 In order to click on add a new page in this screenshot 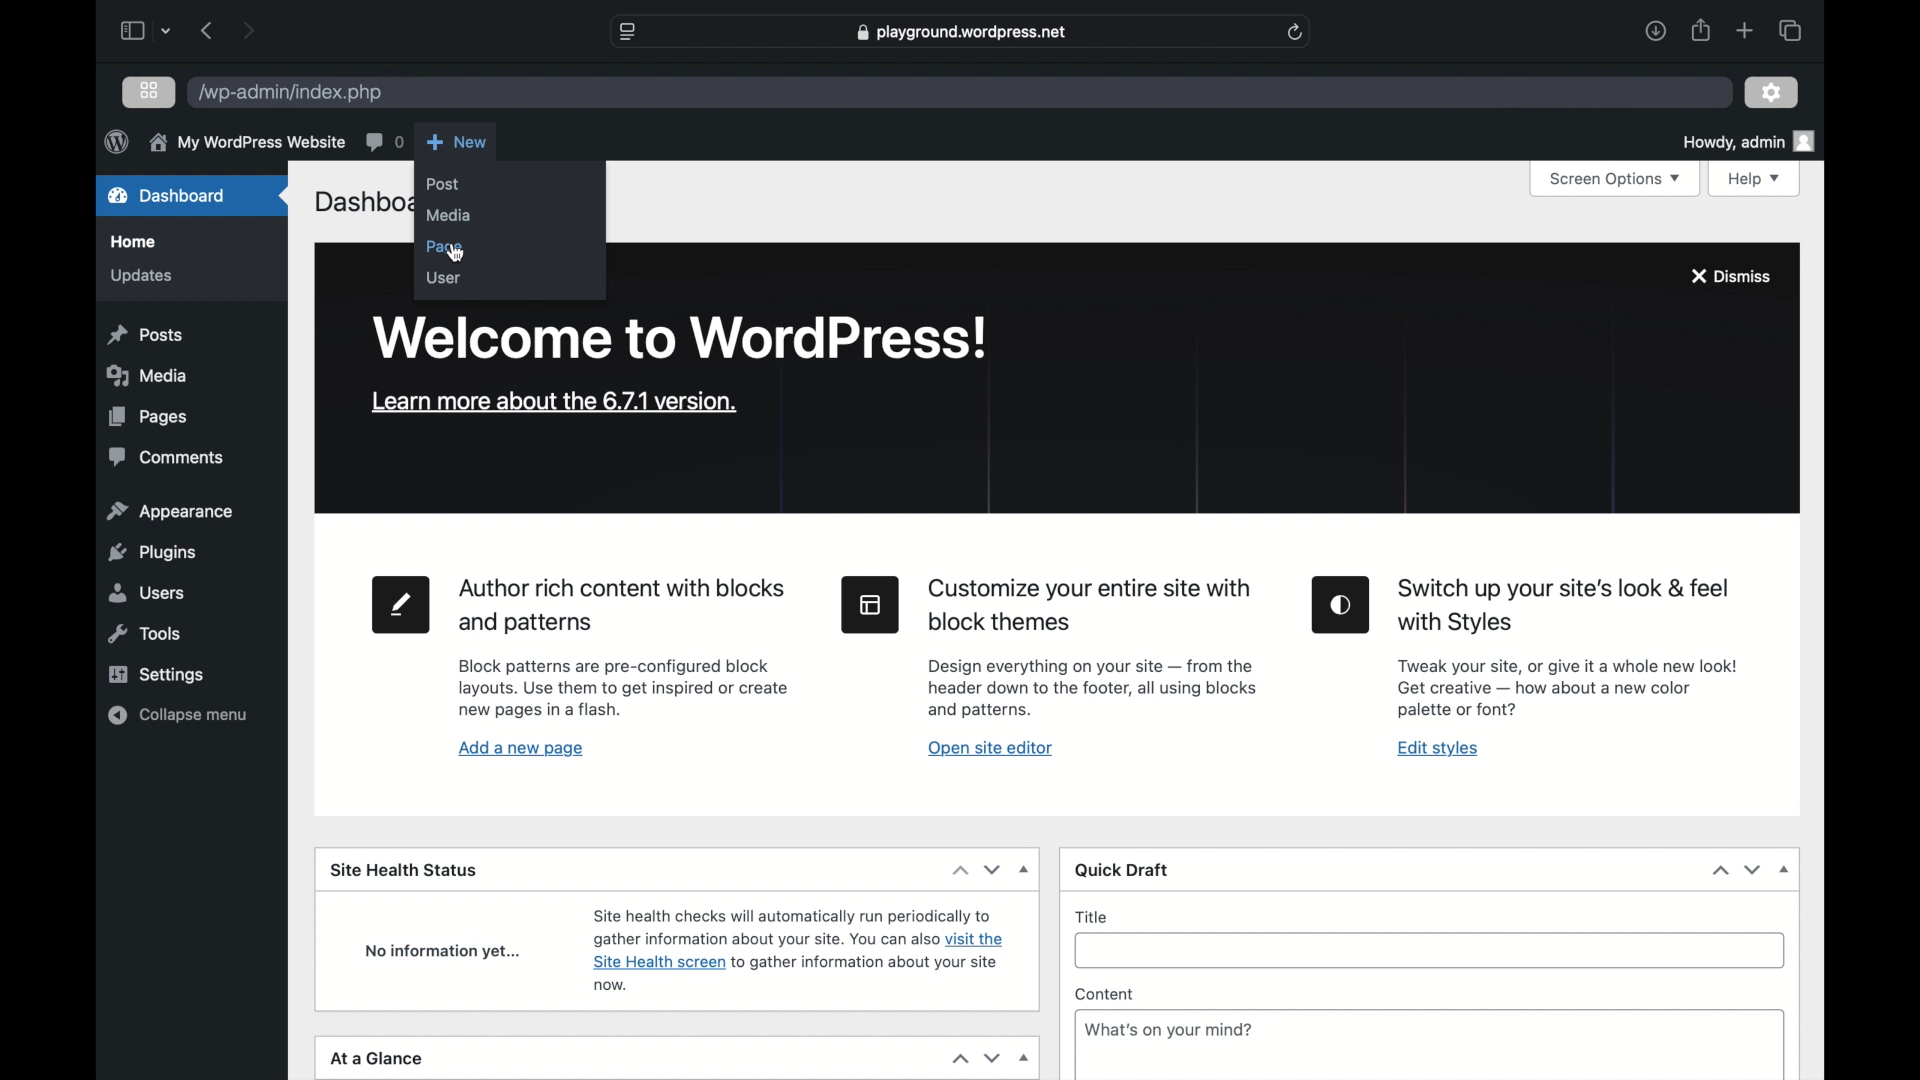, I will do `click(521, 750)`.